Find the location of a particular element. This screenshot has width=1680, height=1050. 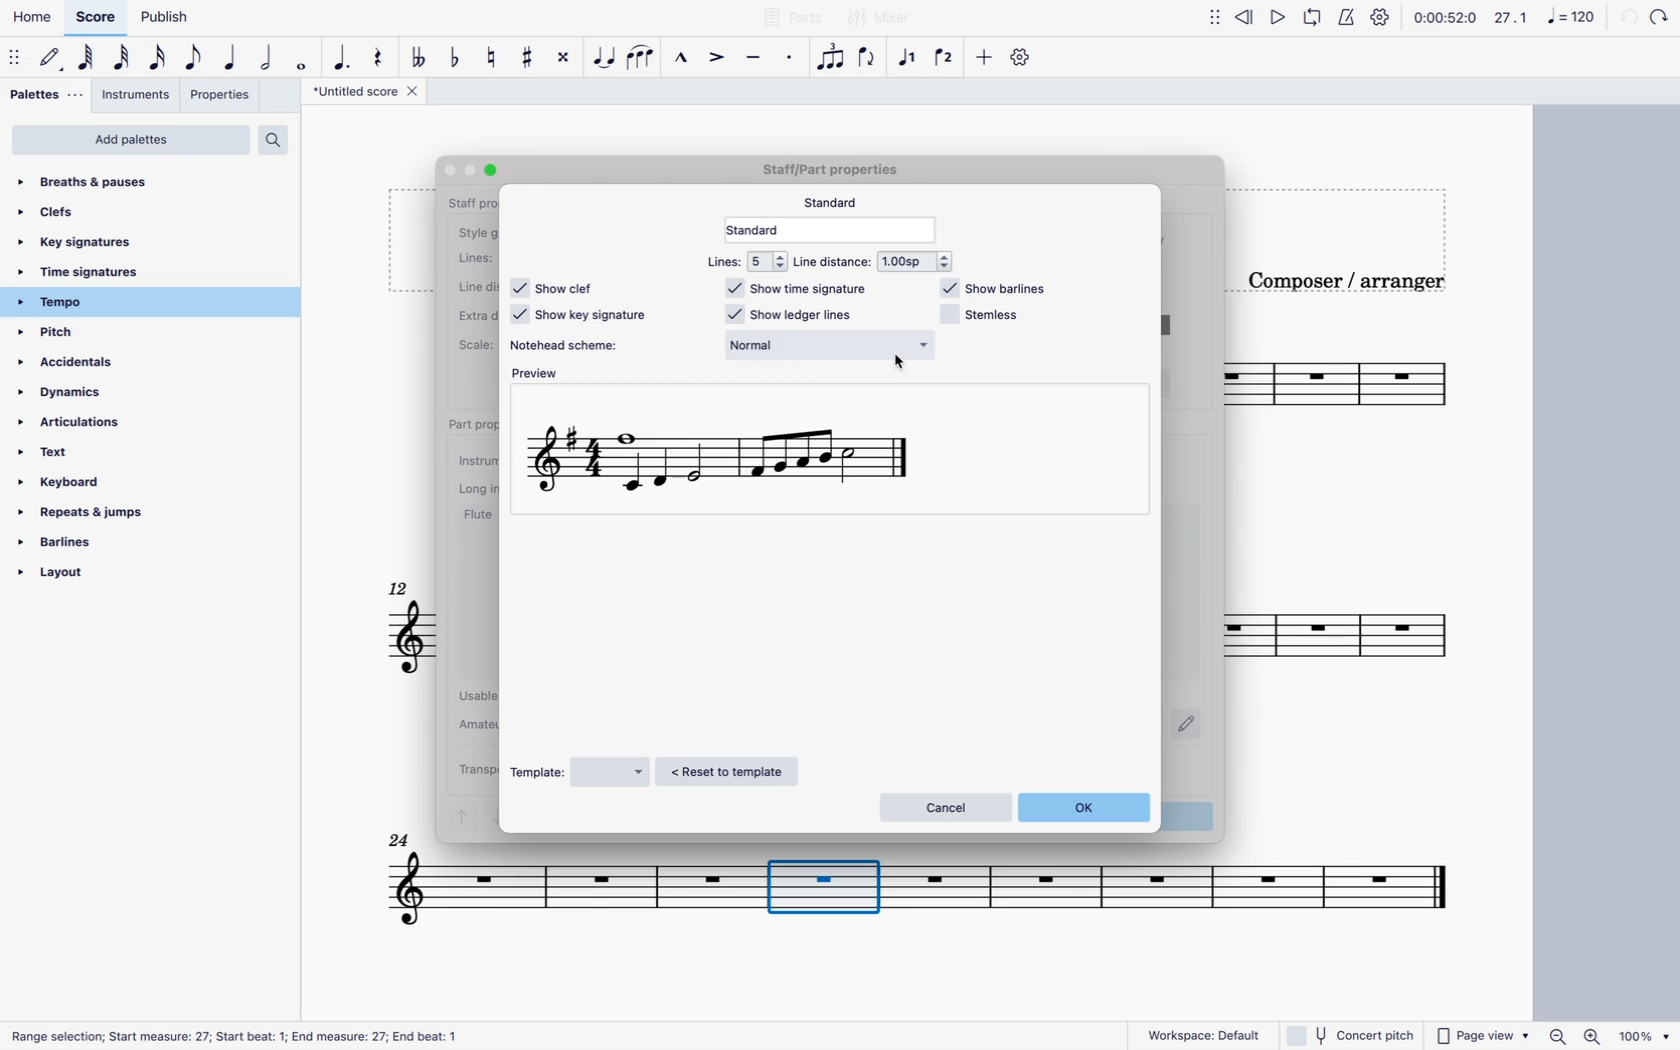

notehead style is located at coordinates (823, 350).